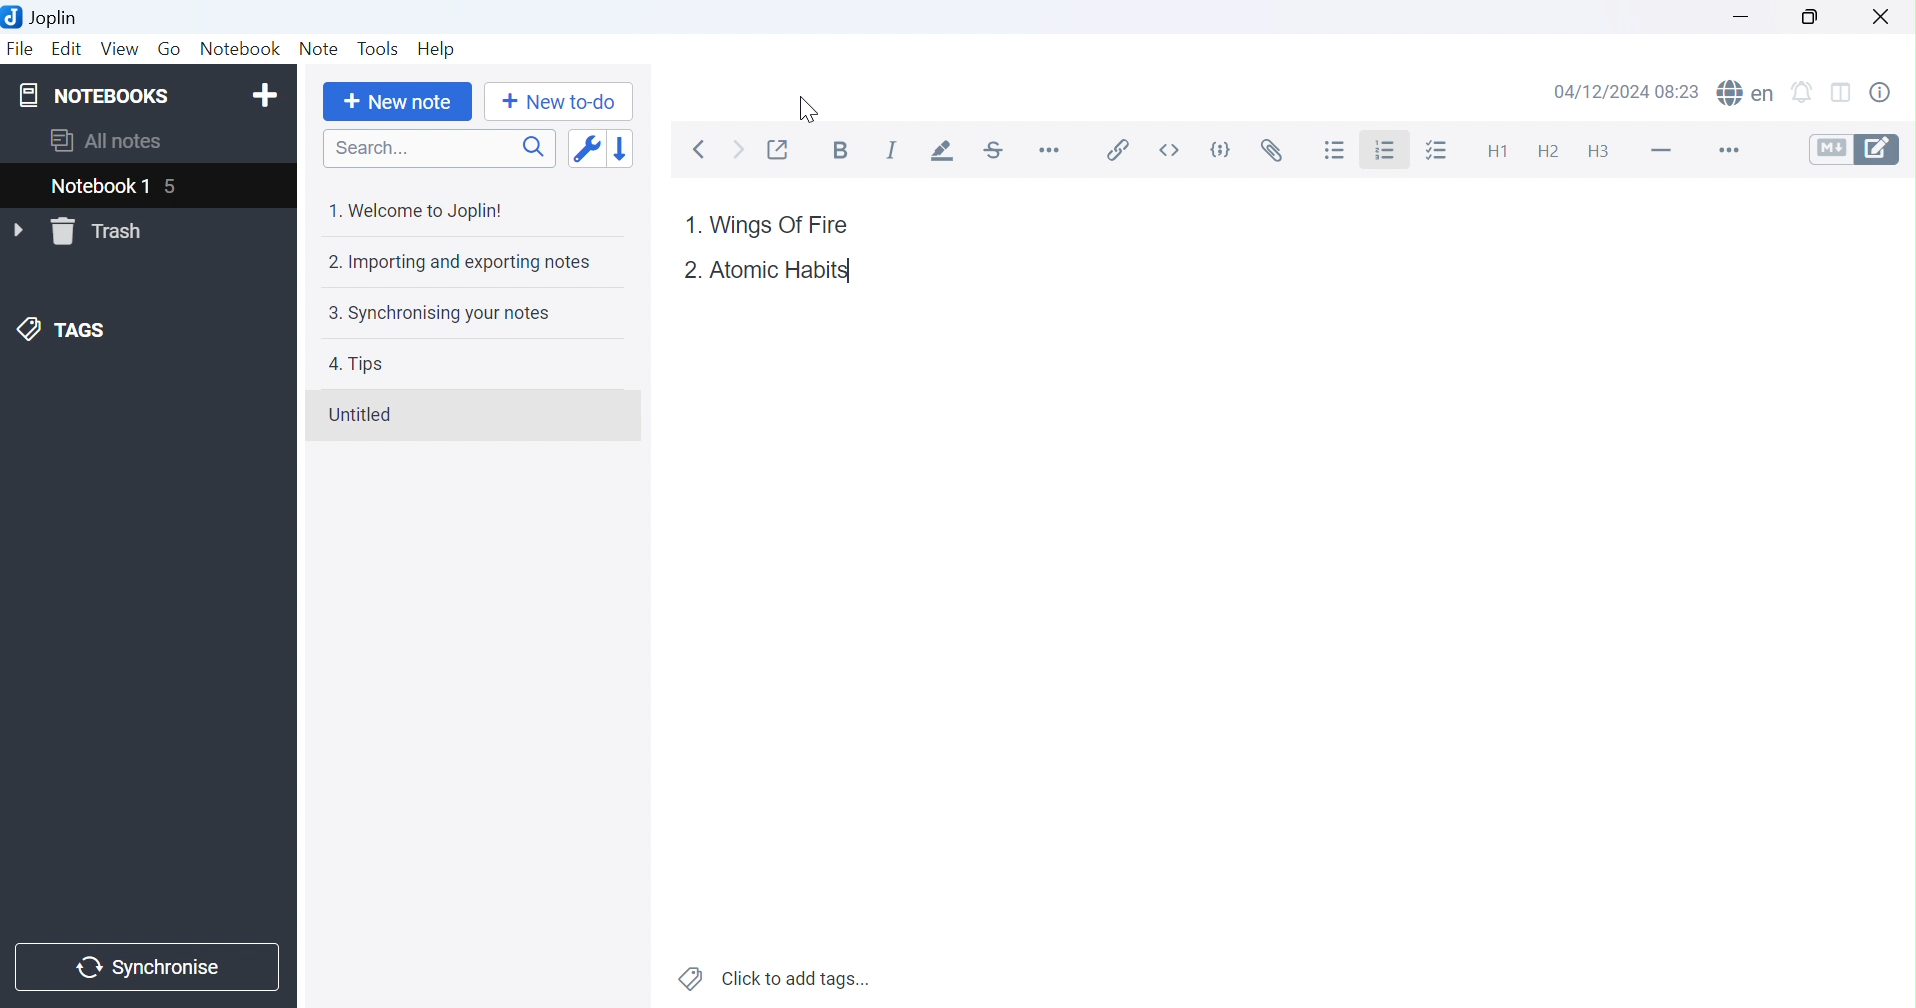 This screenshot has height=1008, width=1916. Describe the element at coordinates (322, 46) in the screenshot. I see `Note` at that location.